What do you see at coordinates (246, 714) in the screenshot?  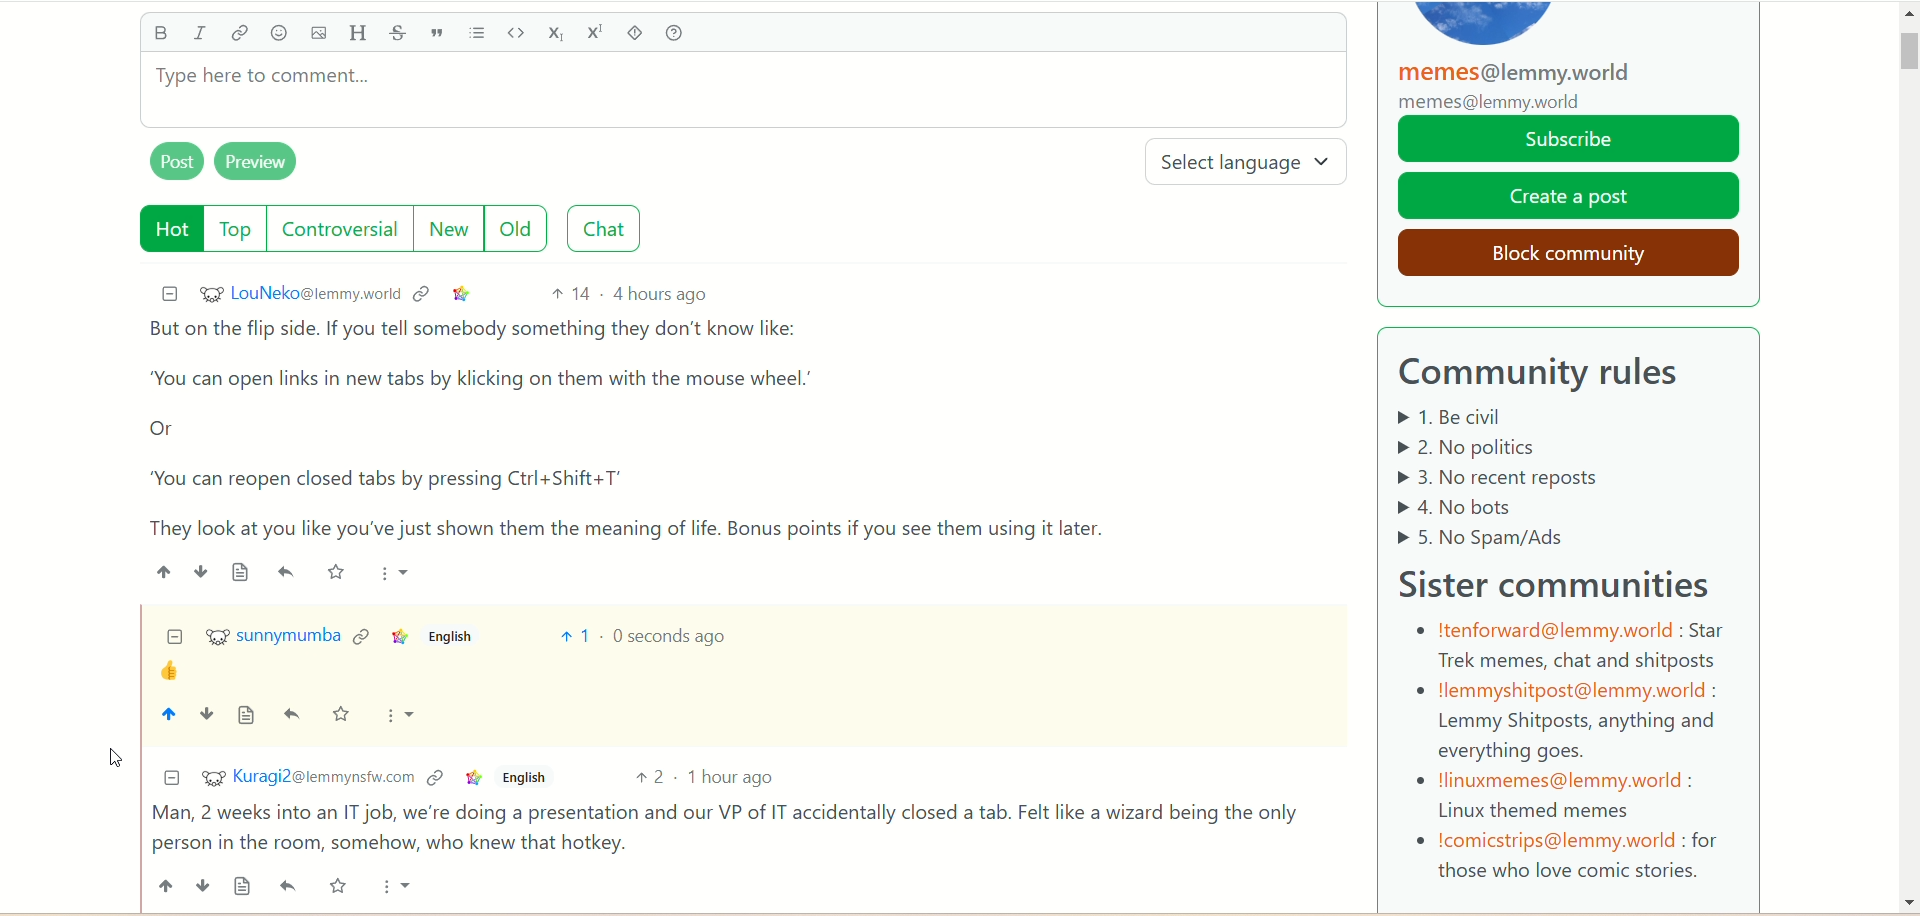 I see `source` at bounding box center [246, 714].